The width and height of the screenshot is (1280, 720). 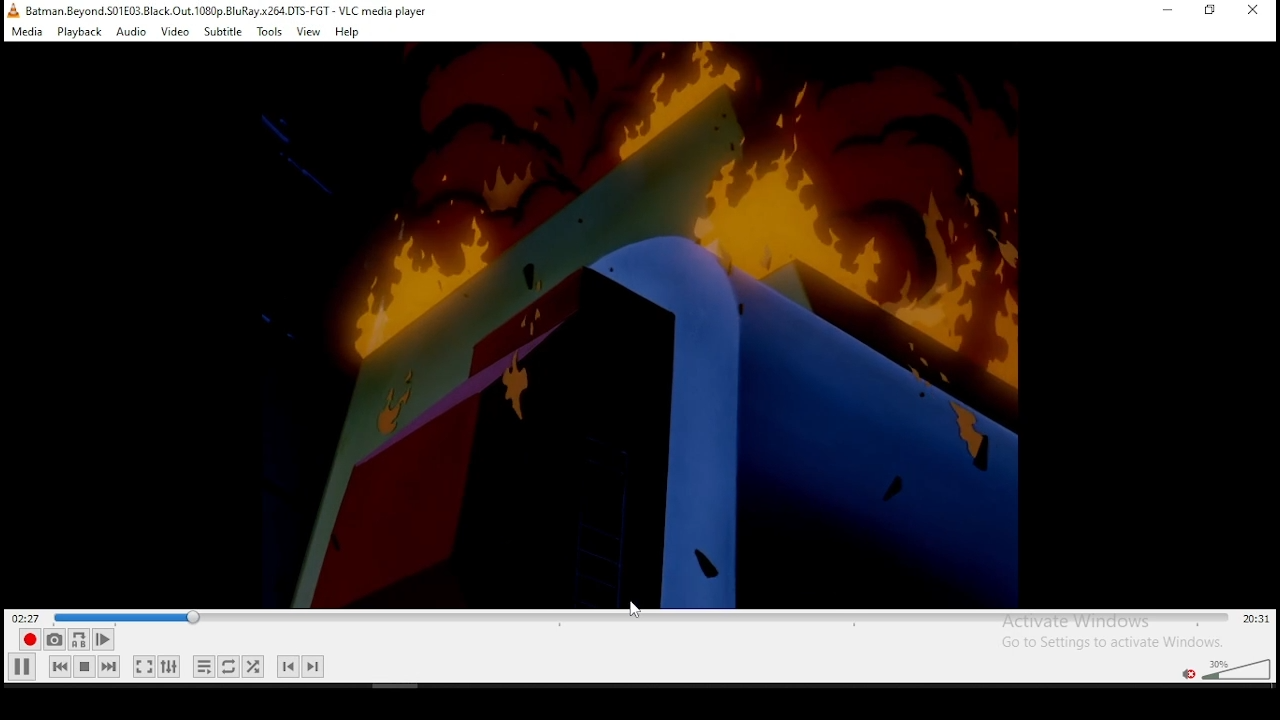 I want to click on help, so click(x=347, y=32).